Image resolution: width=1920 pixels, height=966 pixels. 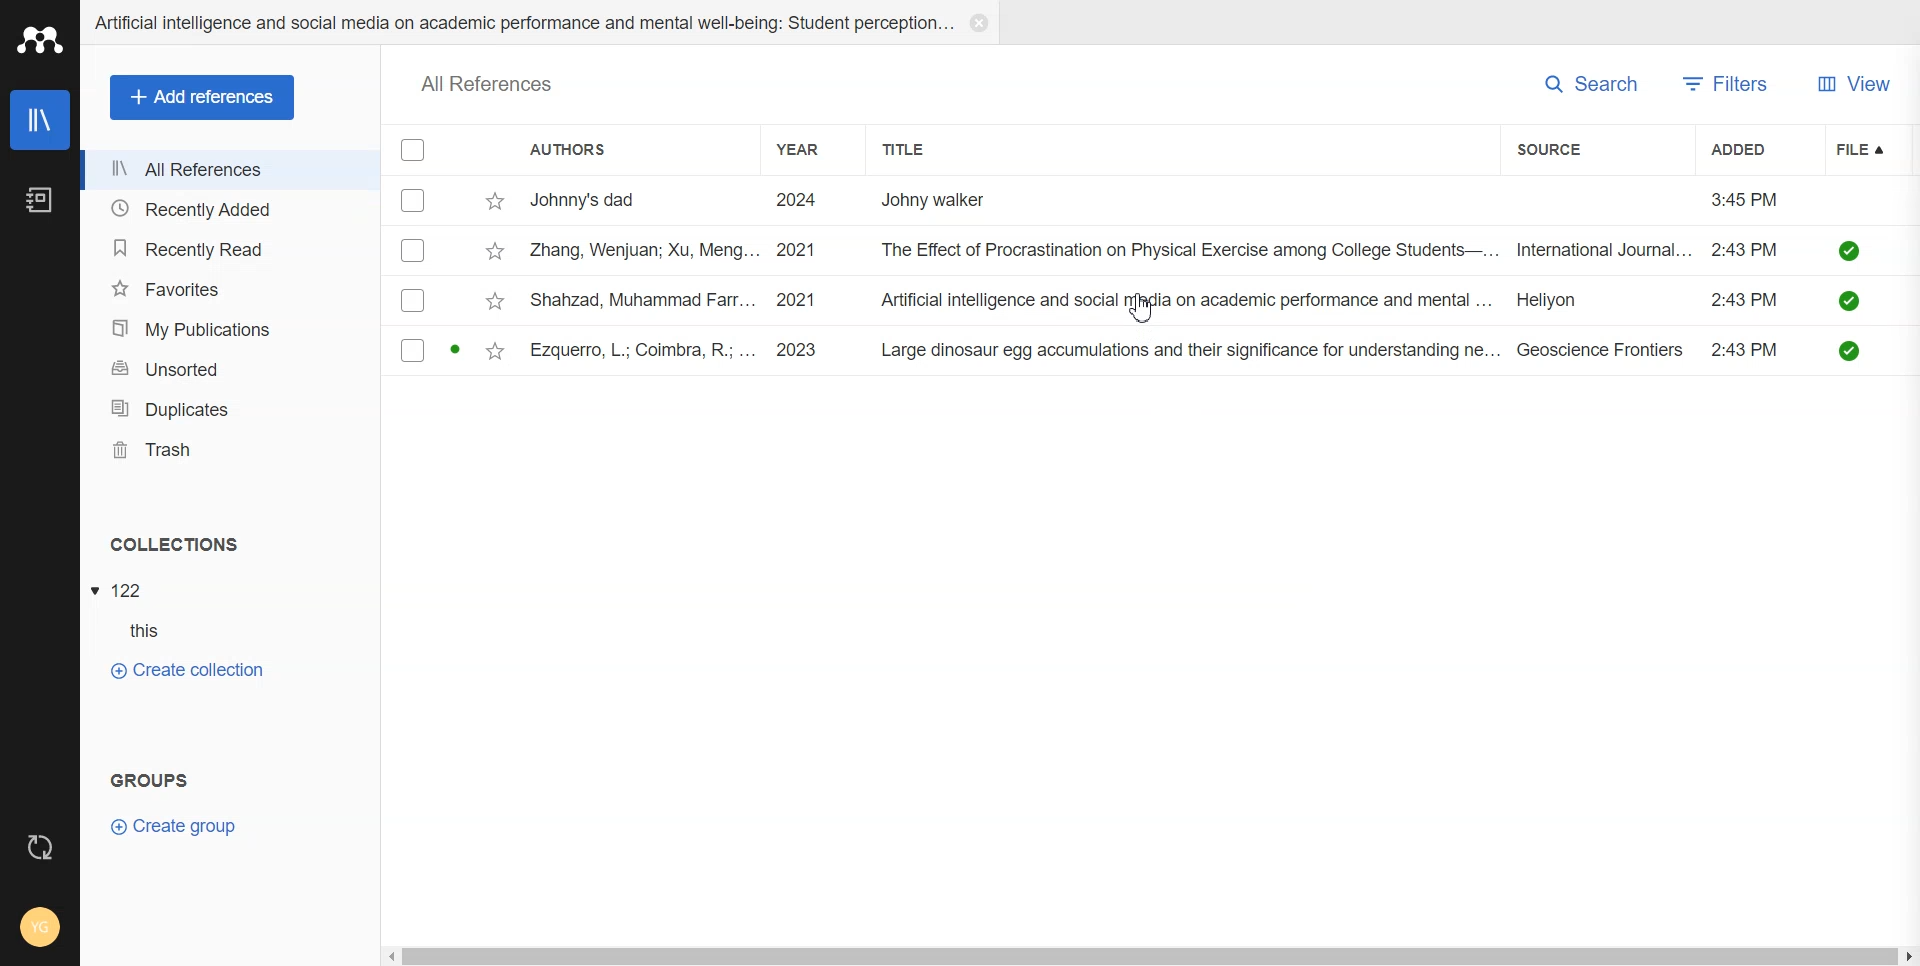 I want to click on this, so click(x=156, y=631).